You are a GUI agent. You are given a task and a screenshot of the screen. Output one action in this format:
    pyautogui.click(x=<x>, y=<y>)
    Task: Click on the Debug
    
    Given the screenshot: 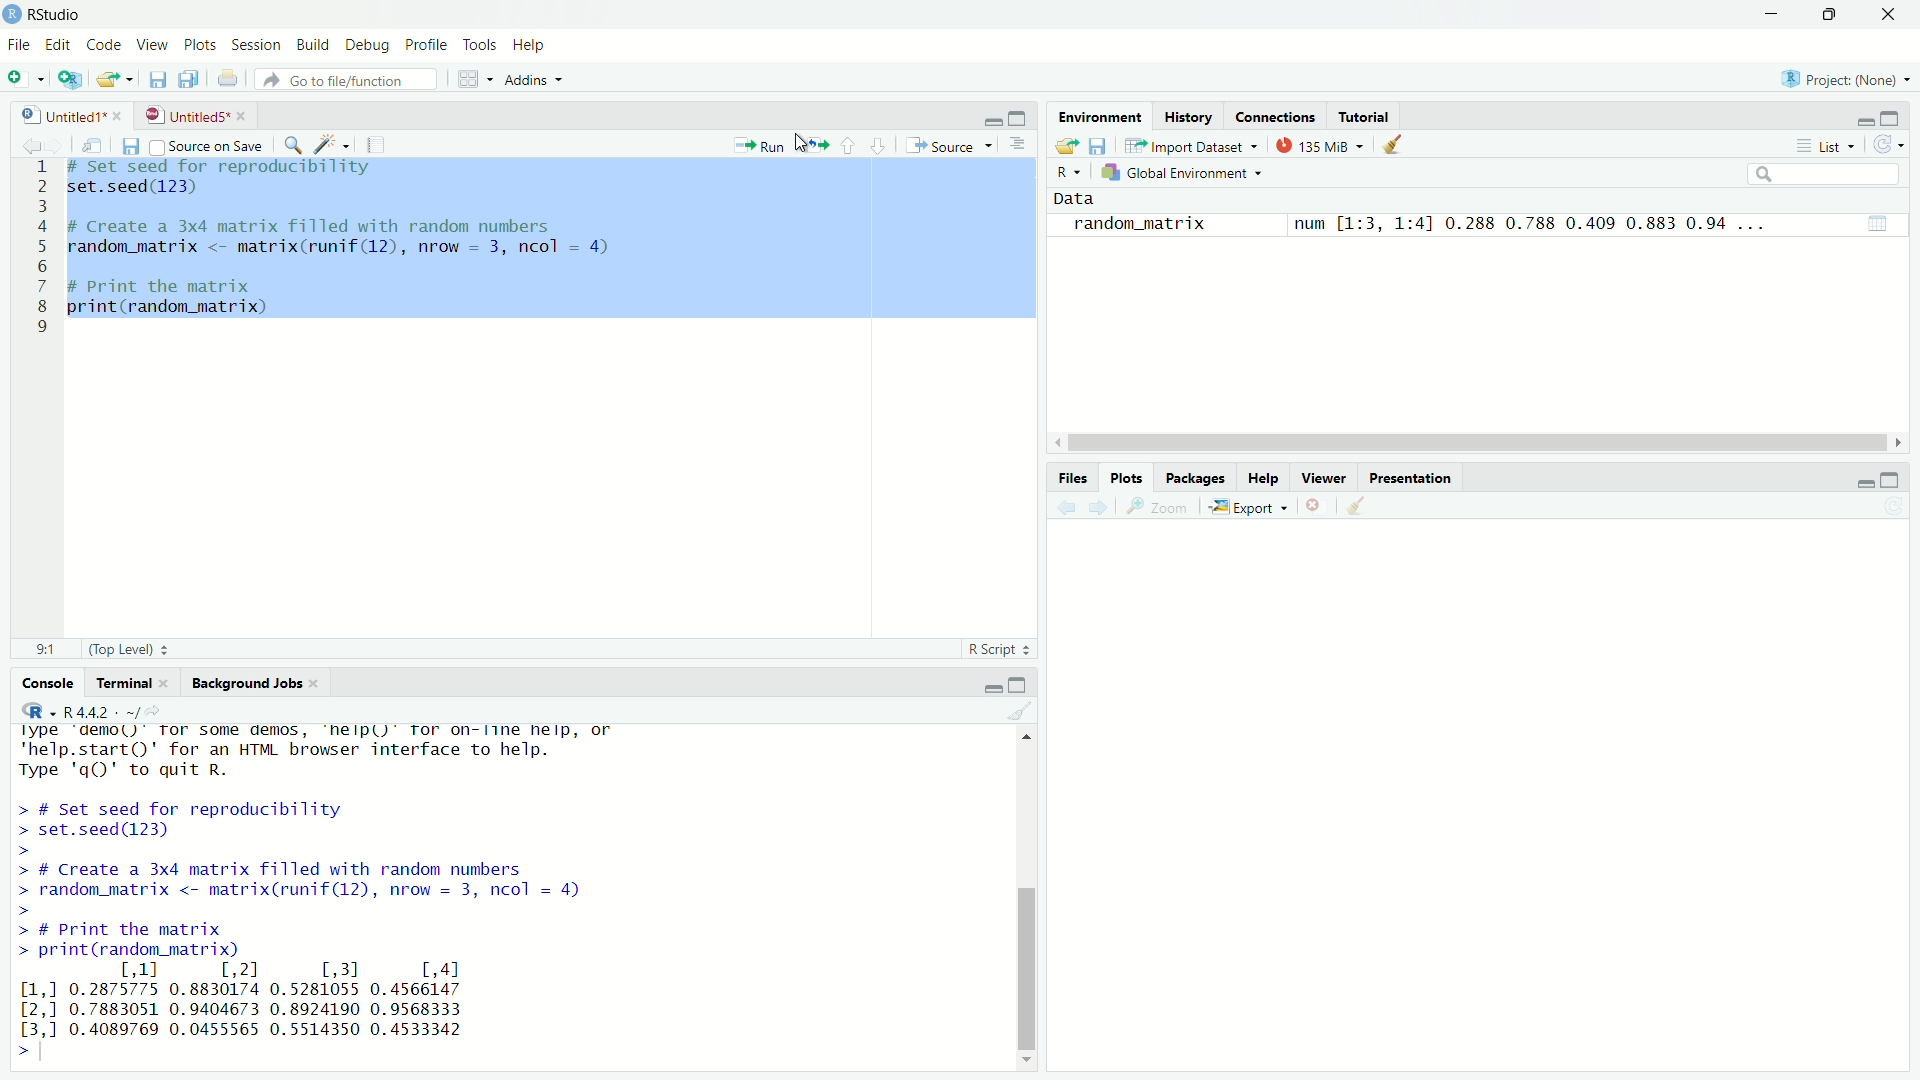 What is the action you would take?
    pyautogui.click(x=368, y=43)
    